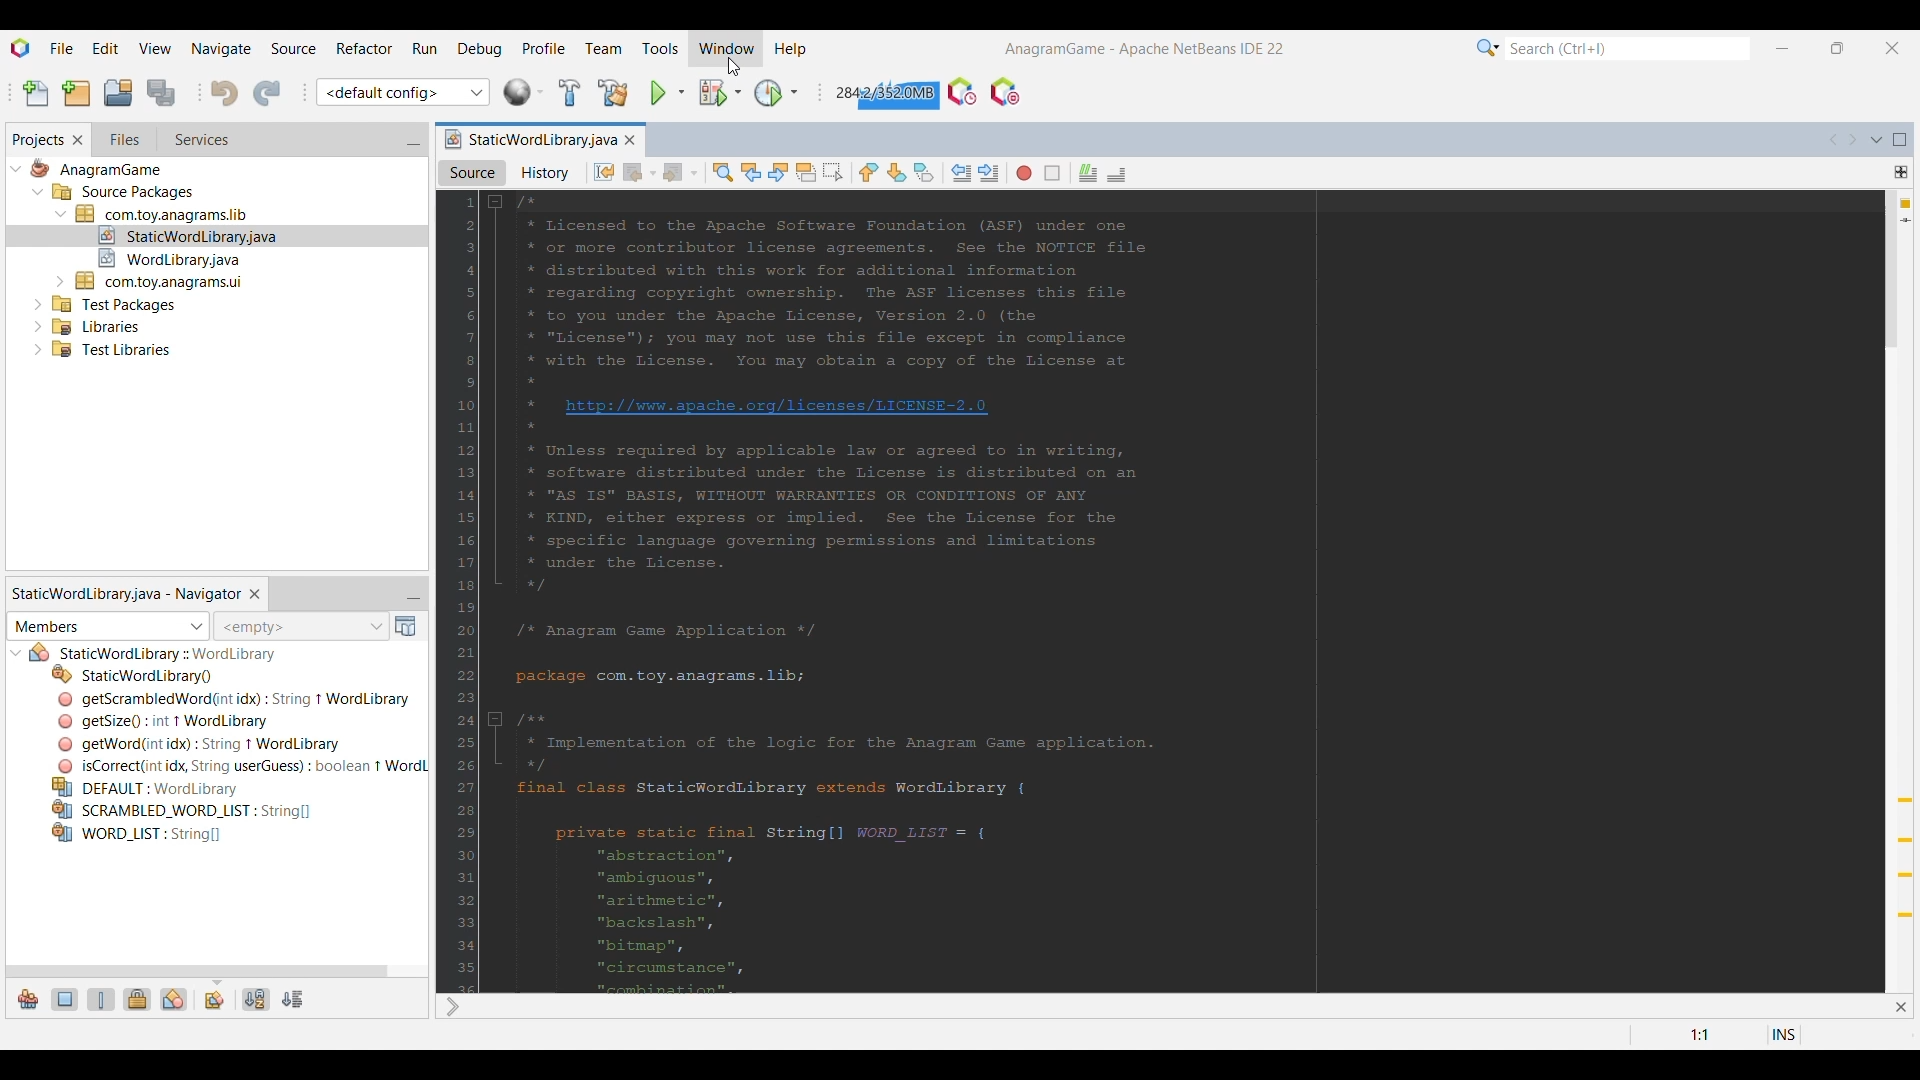 Image resolution: width=1920 pixels, height=1080 pixels. Describe the element at coordinates (629, 140) in the screenshot. I see `Close current tab` at that location.